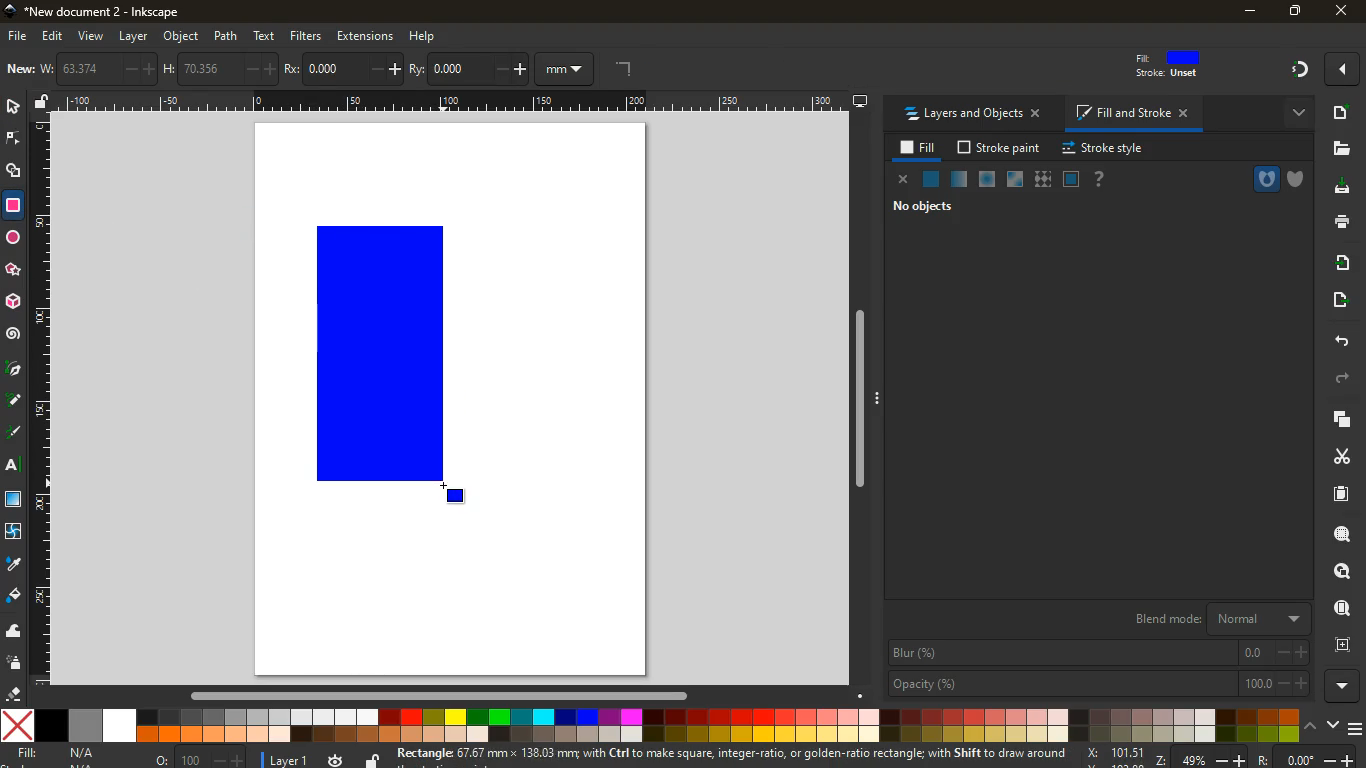 The height and width of the screenshot is (768, 1366). Describe the element at coordinates (1002, 147) in the screenshot. I see `stroke paint` at that location.